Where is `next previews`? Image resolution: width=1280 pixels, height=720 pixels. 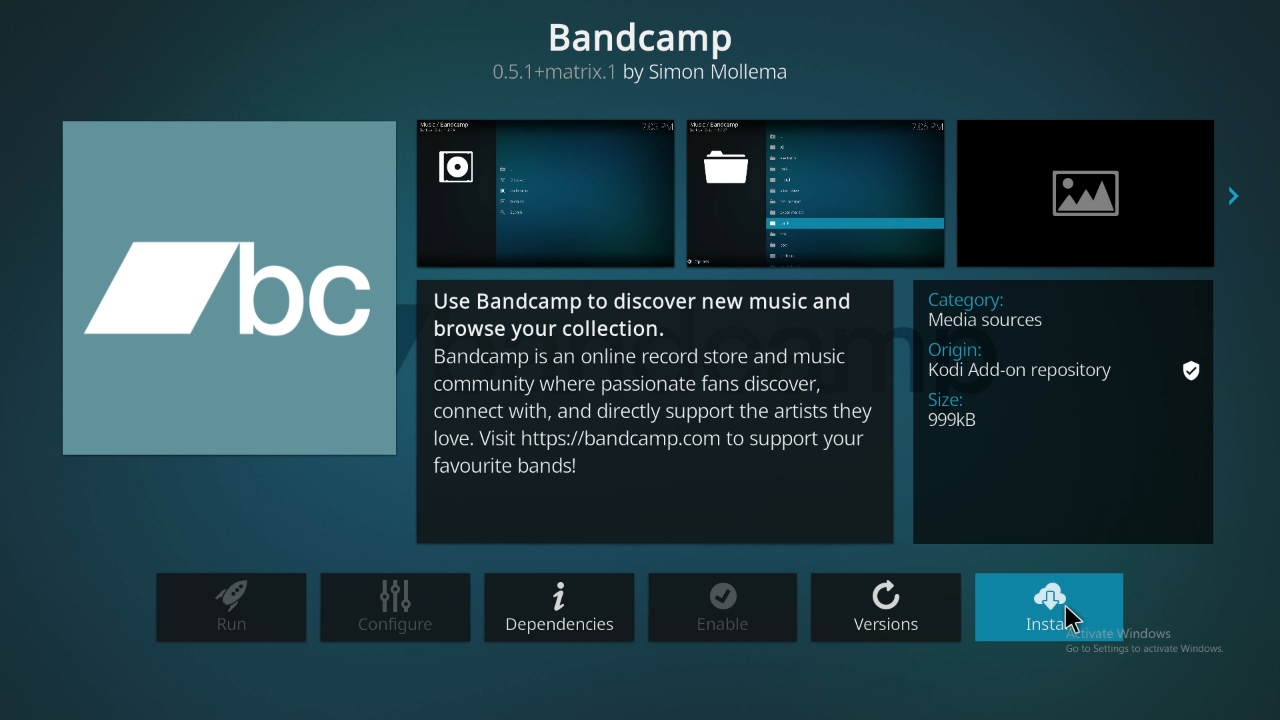
next previews is located at coordinates (1233, 198).